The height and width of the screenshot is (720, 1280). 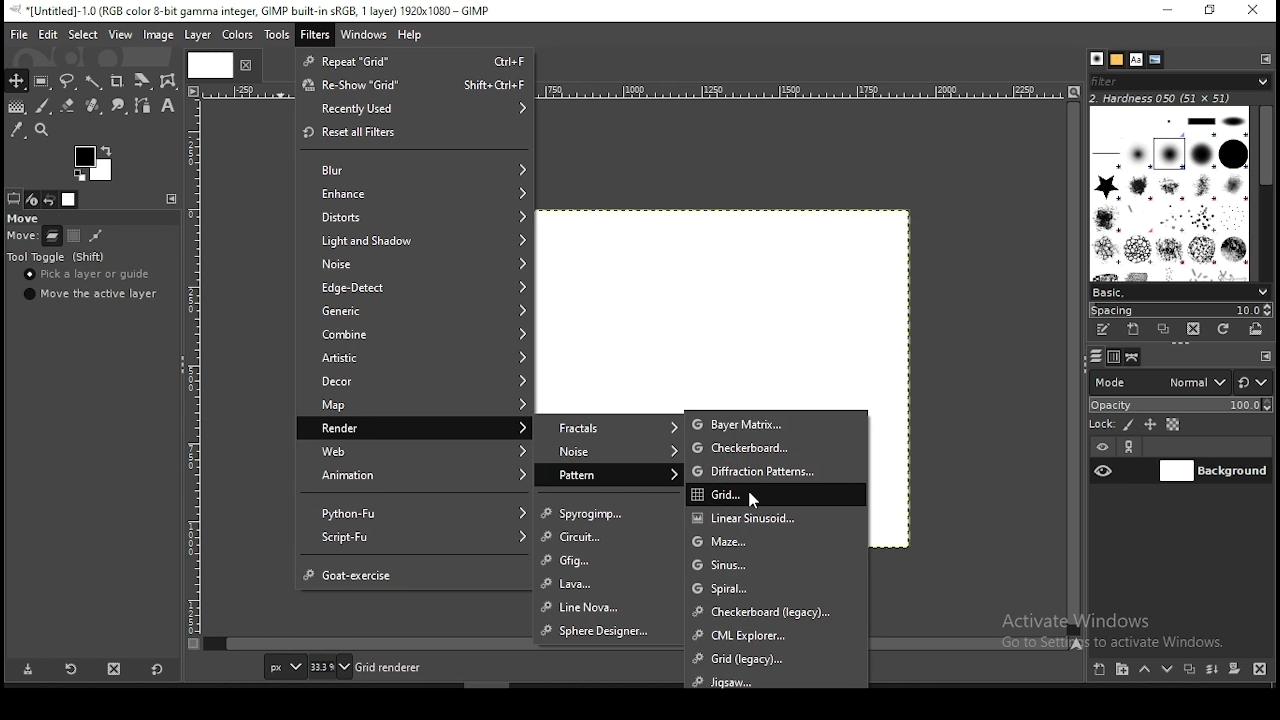 What do you see at coordinates (19, 237) in the screenshot?
I see `move` at bounding box center [19, 237].